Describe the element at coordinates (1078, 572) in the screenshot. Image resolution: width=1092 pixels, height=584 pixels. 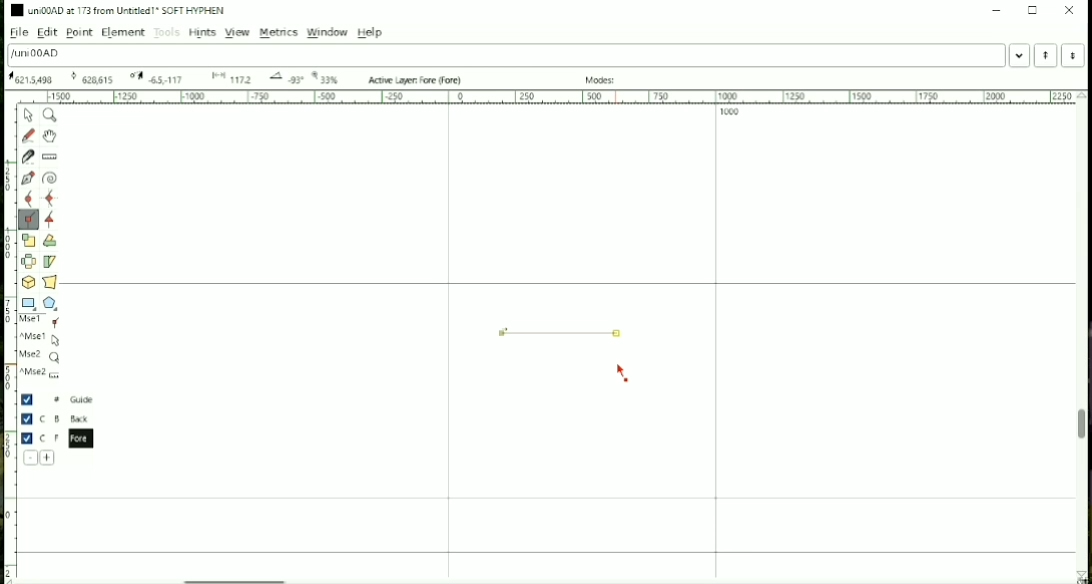
I see `173 Oxad U+00AD "uni00AD" SOFT HYPHEN` at that location.